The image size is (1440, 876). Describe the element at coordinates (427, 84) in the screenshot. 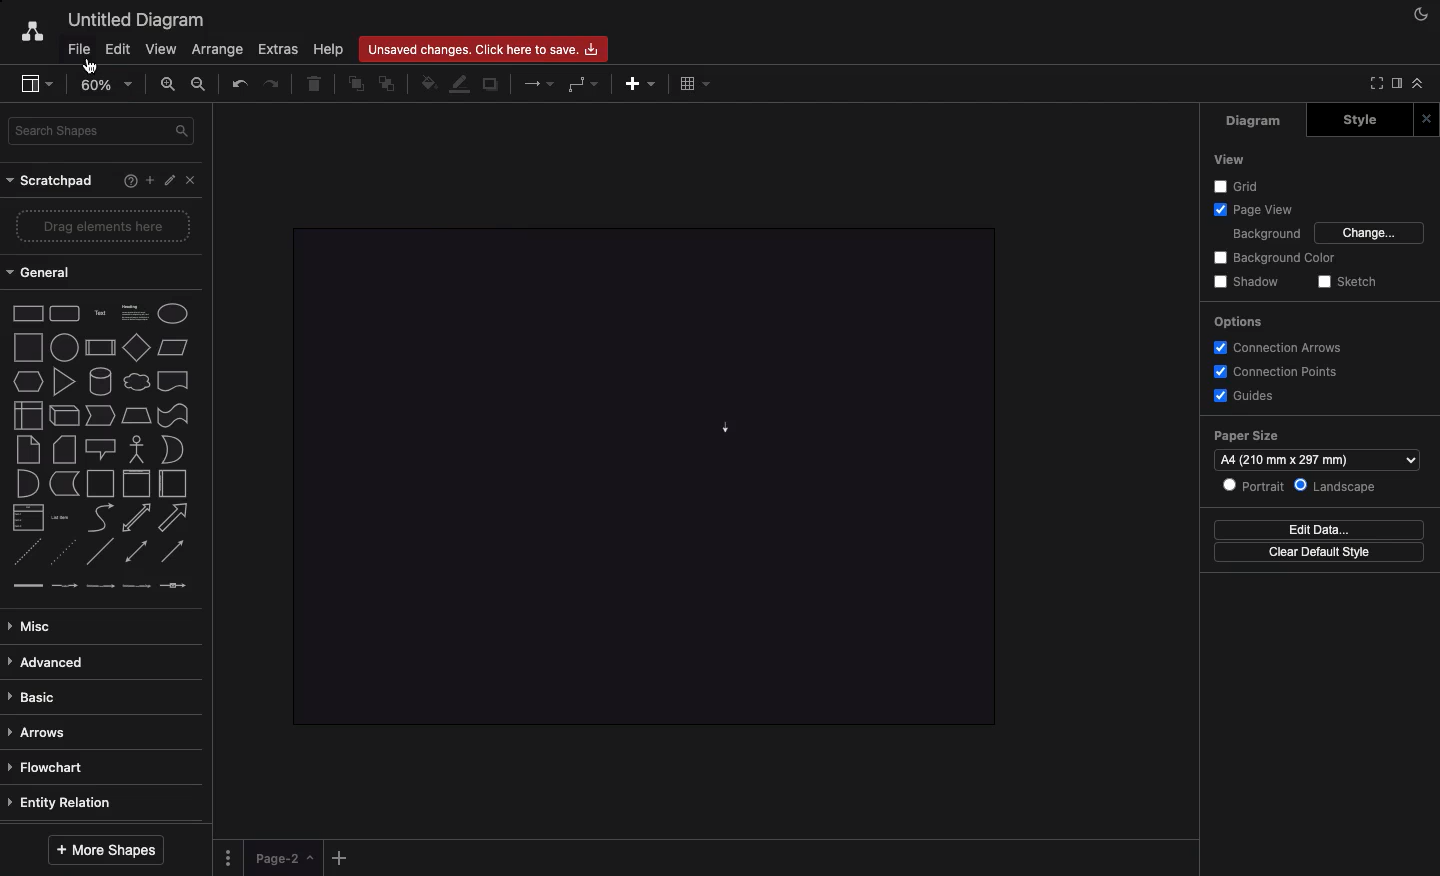

I see `Fill` at that location.